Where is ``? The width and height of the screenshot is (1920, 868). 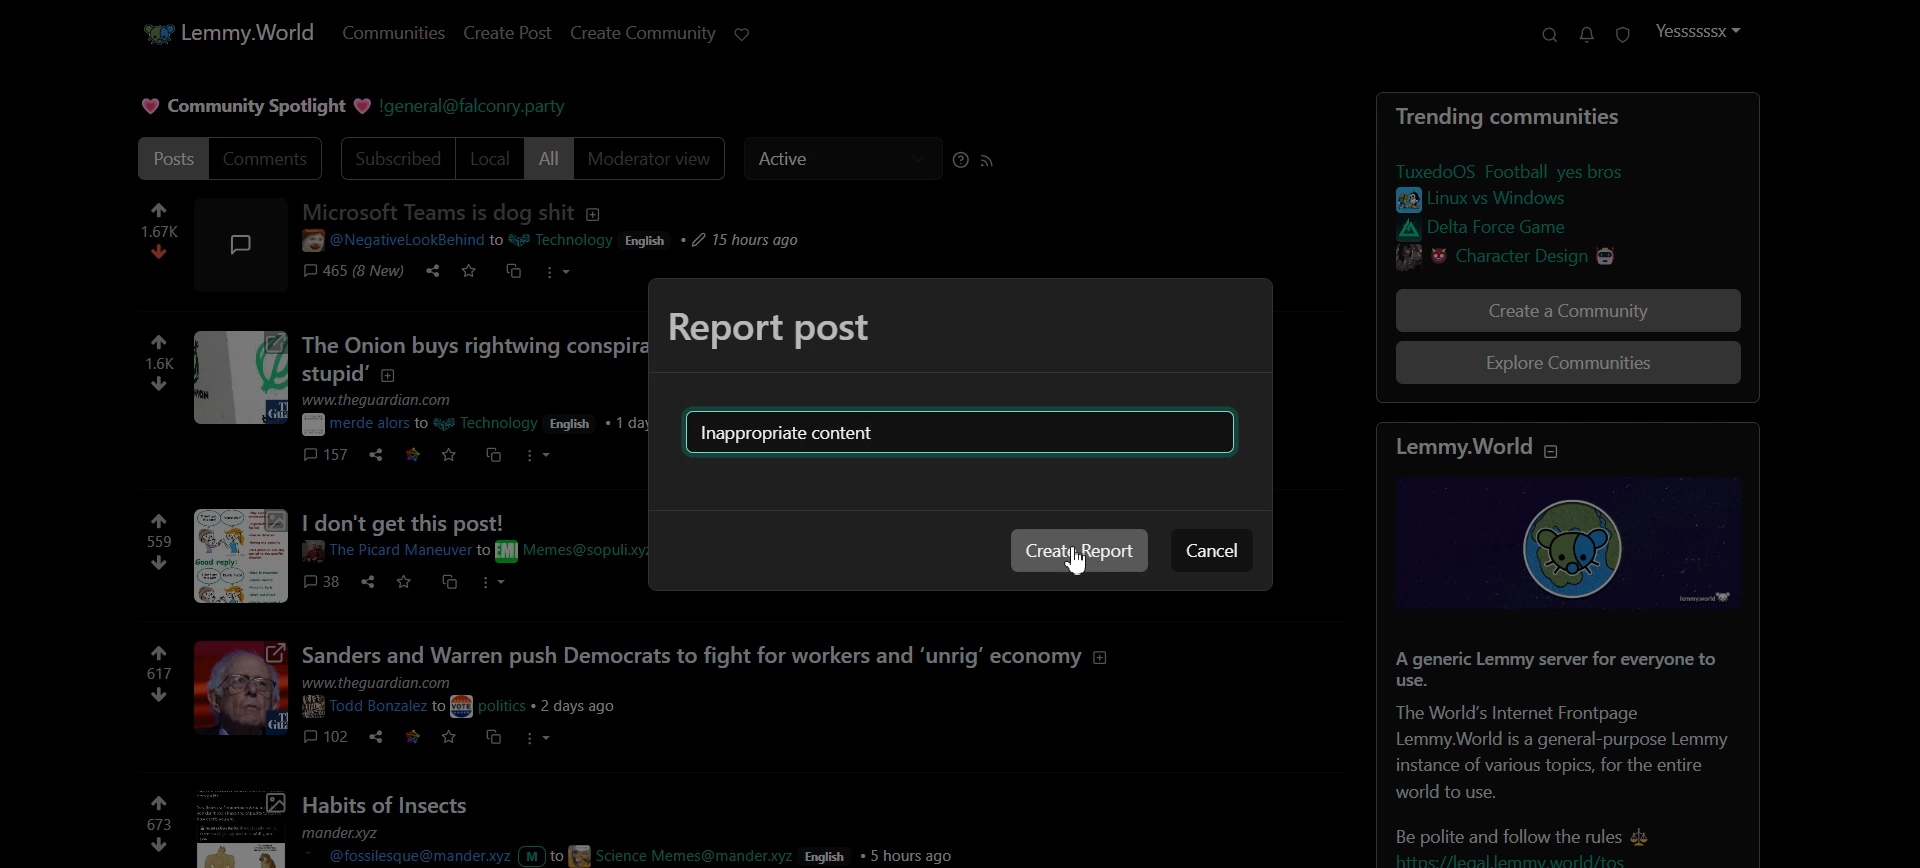
 is located at coordinates (464, 536).